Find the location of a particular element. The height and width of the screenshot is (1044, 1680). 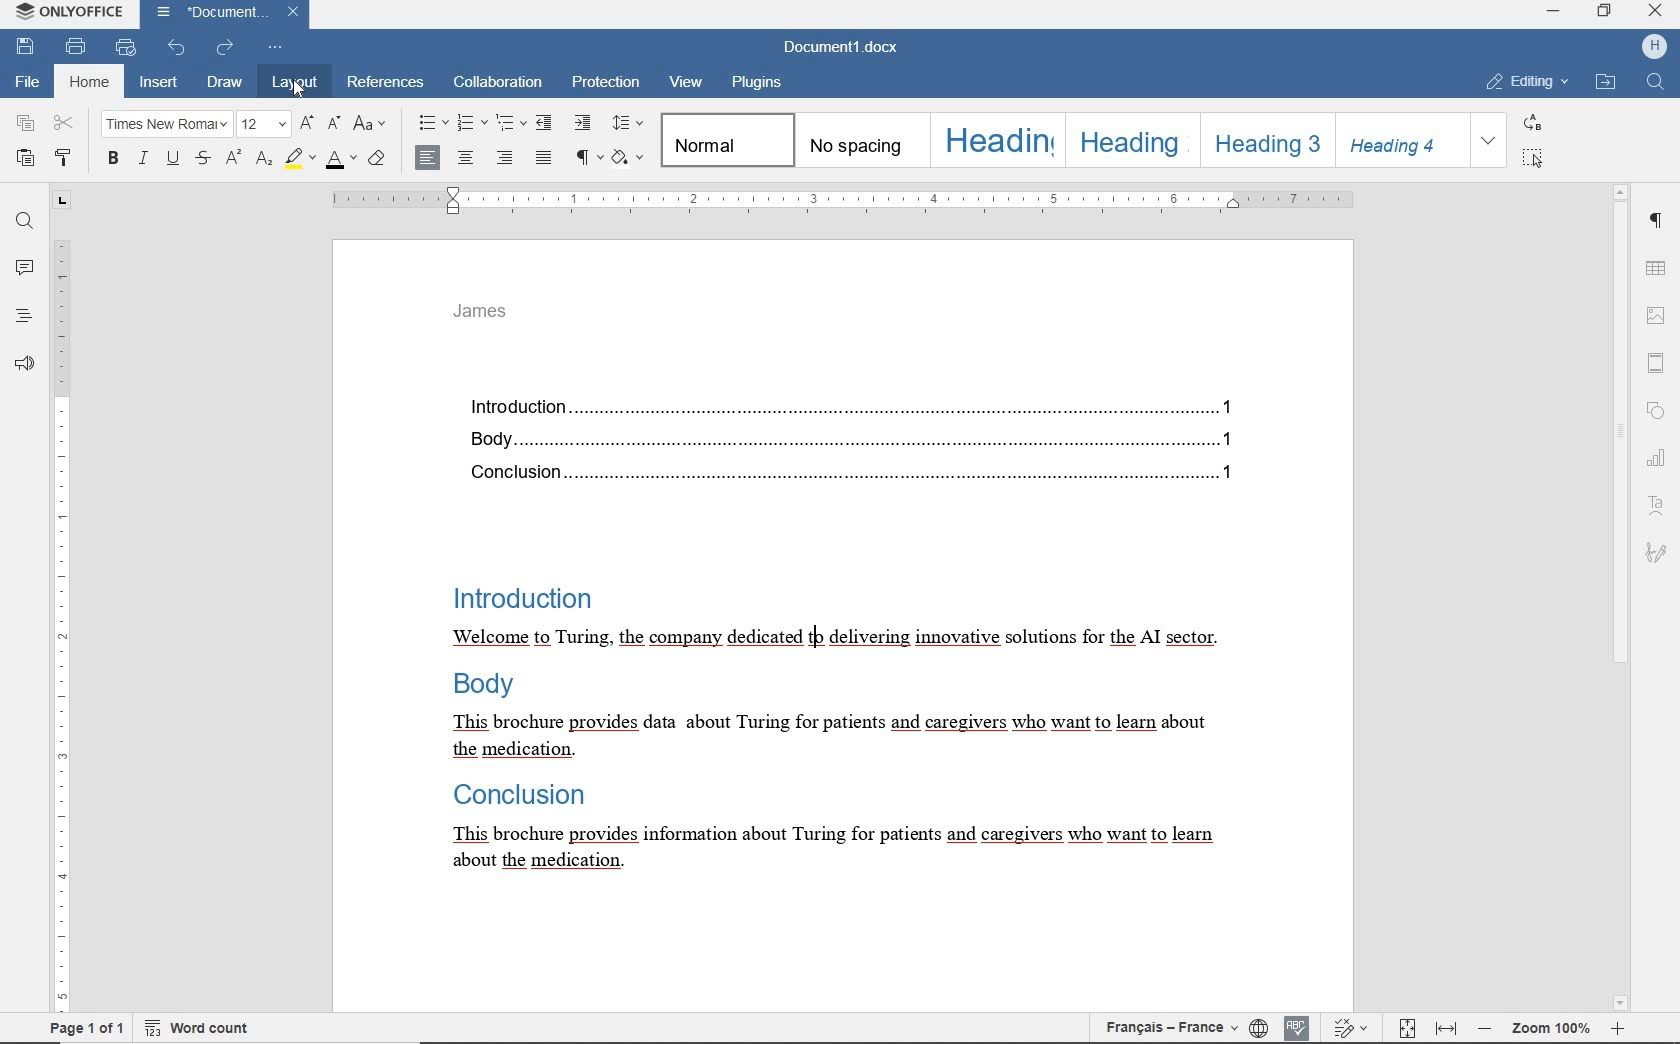

headings is located at coordinates (21, 316).